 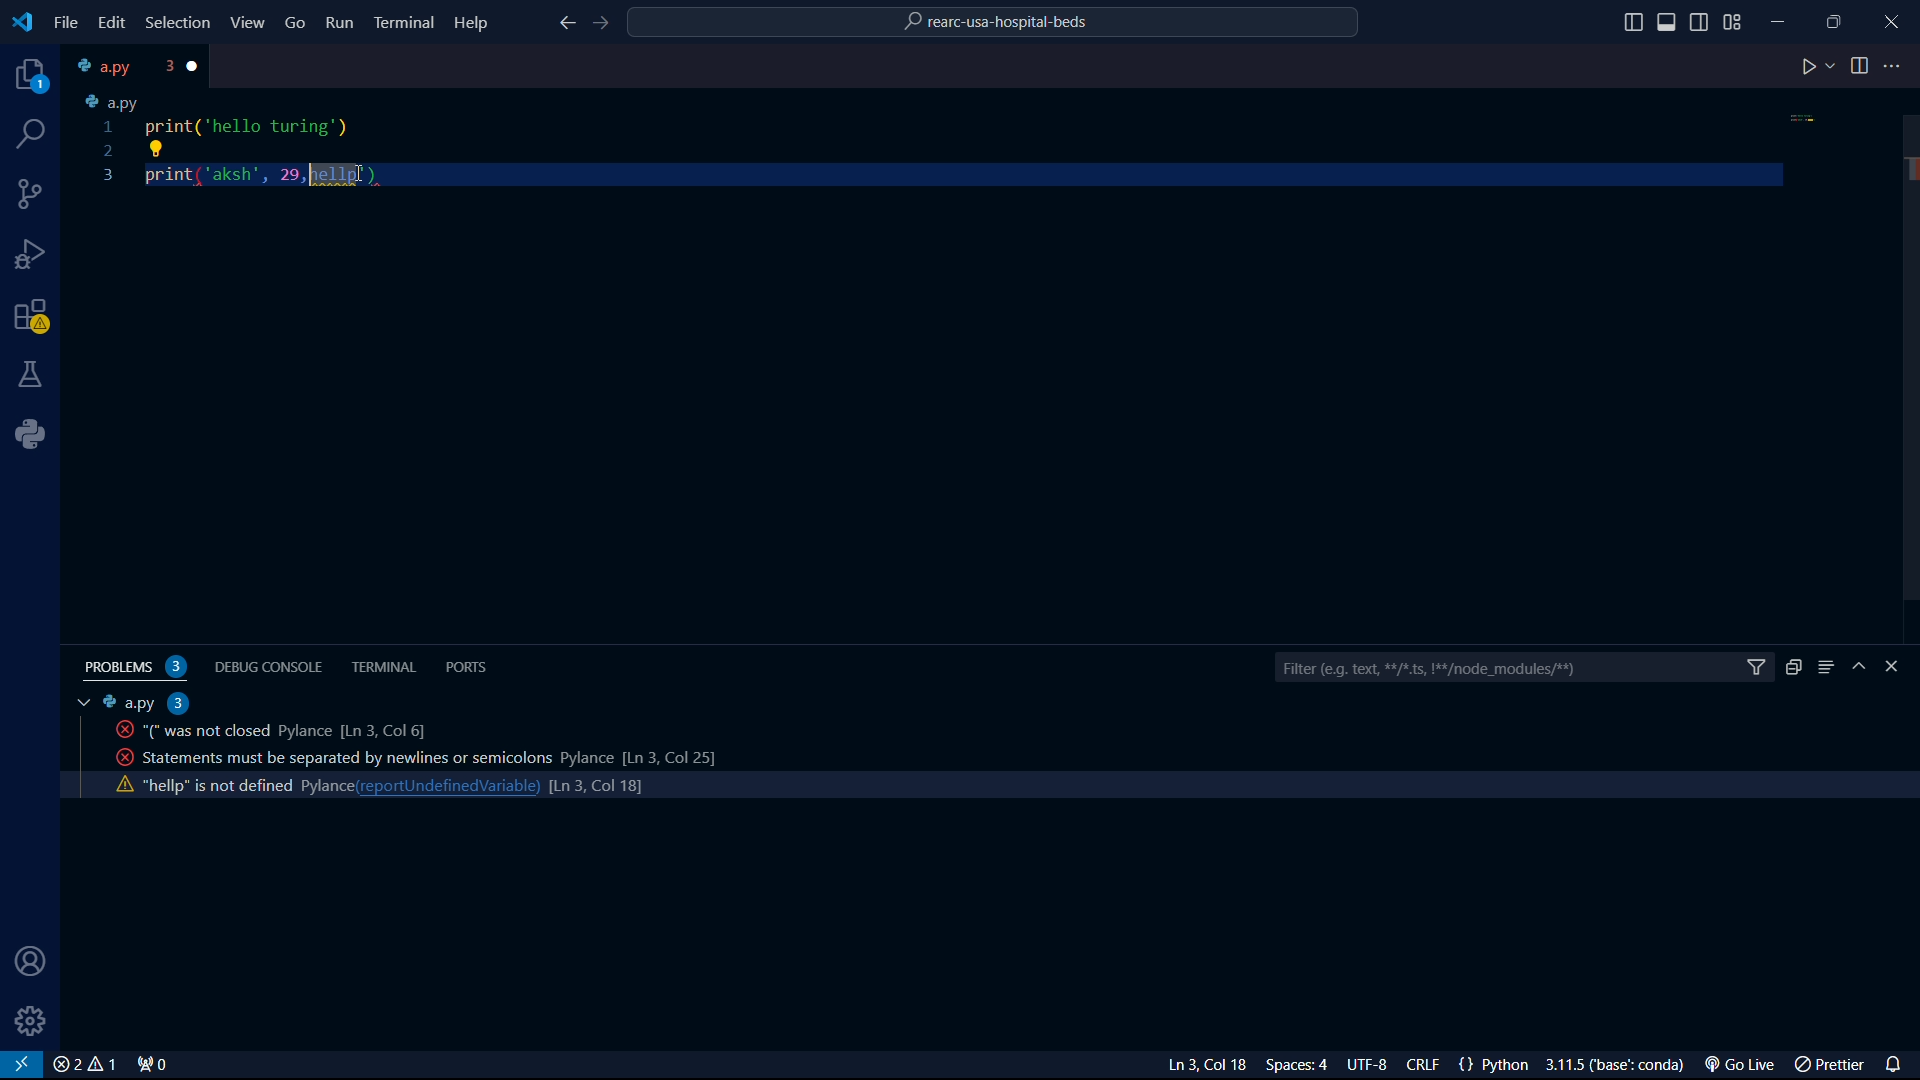 I want to click on Ln 3 Col 23, so click(x=1183, y=1065).